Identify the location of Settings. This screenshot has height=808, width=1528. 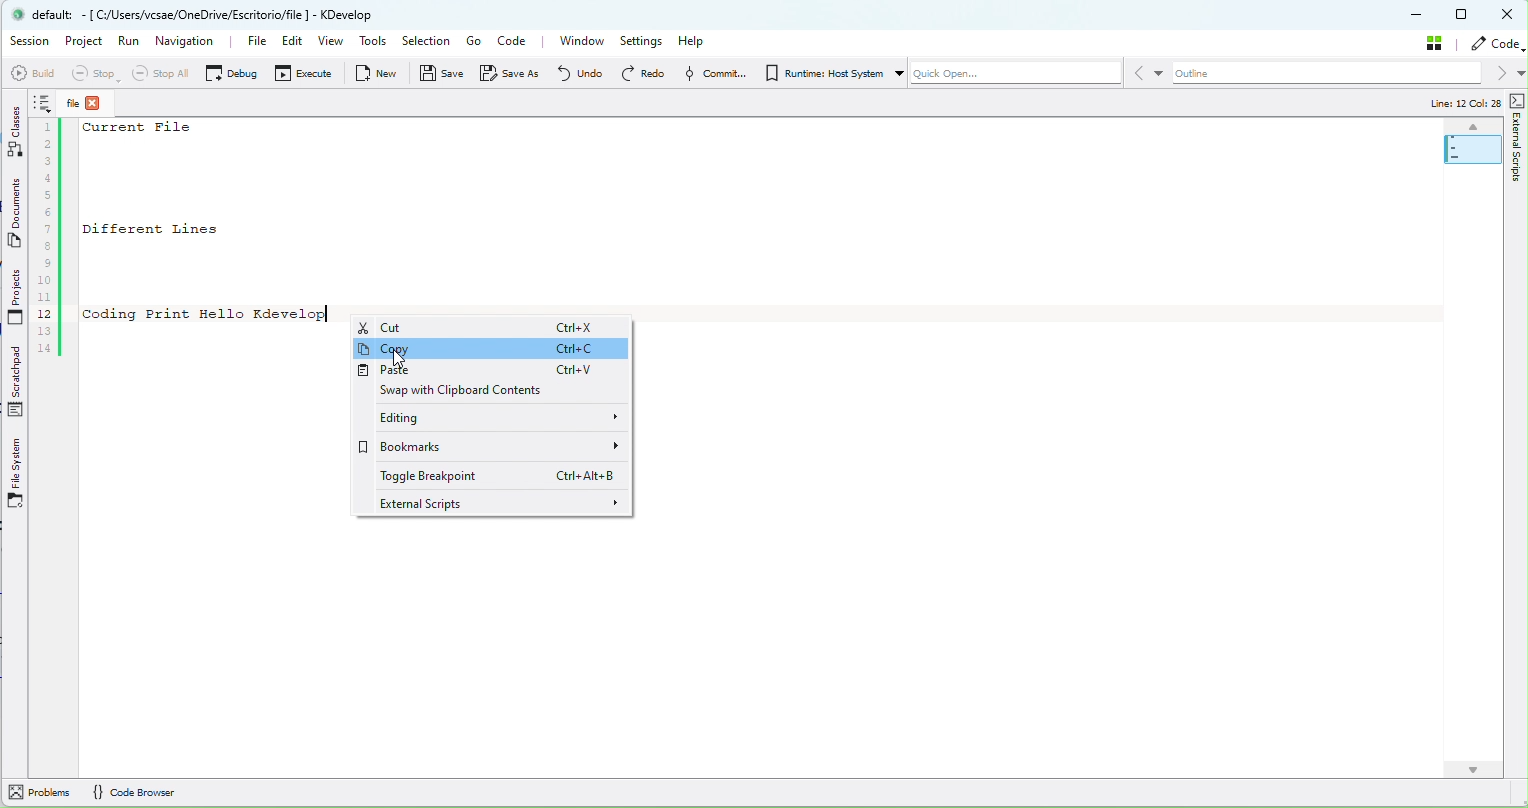
(644, 41).